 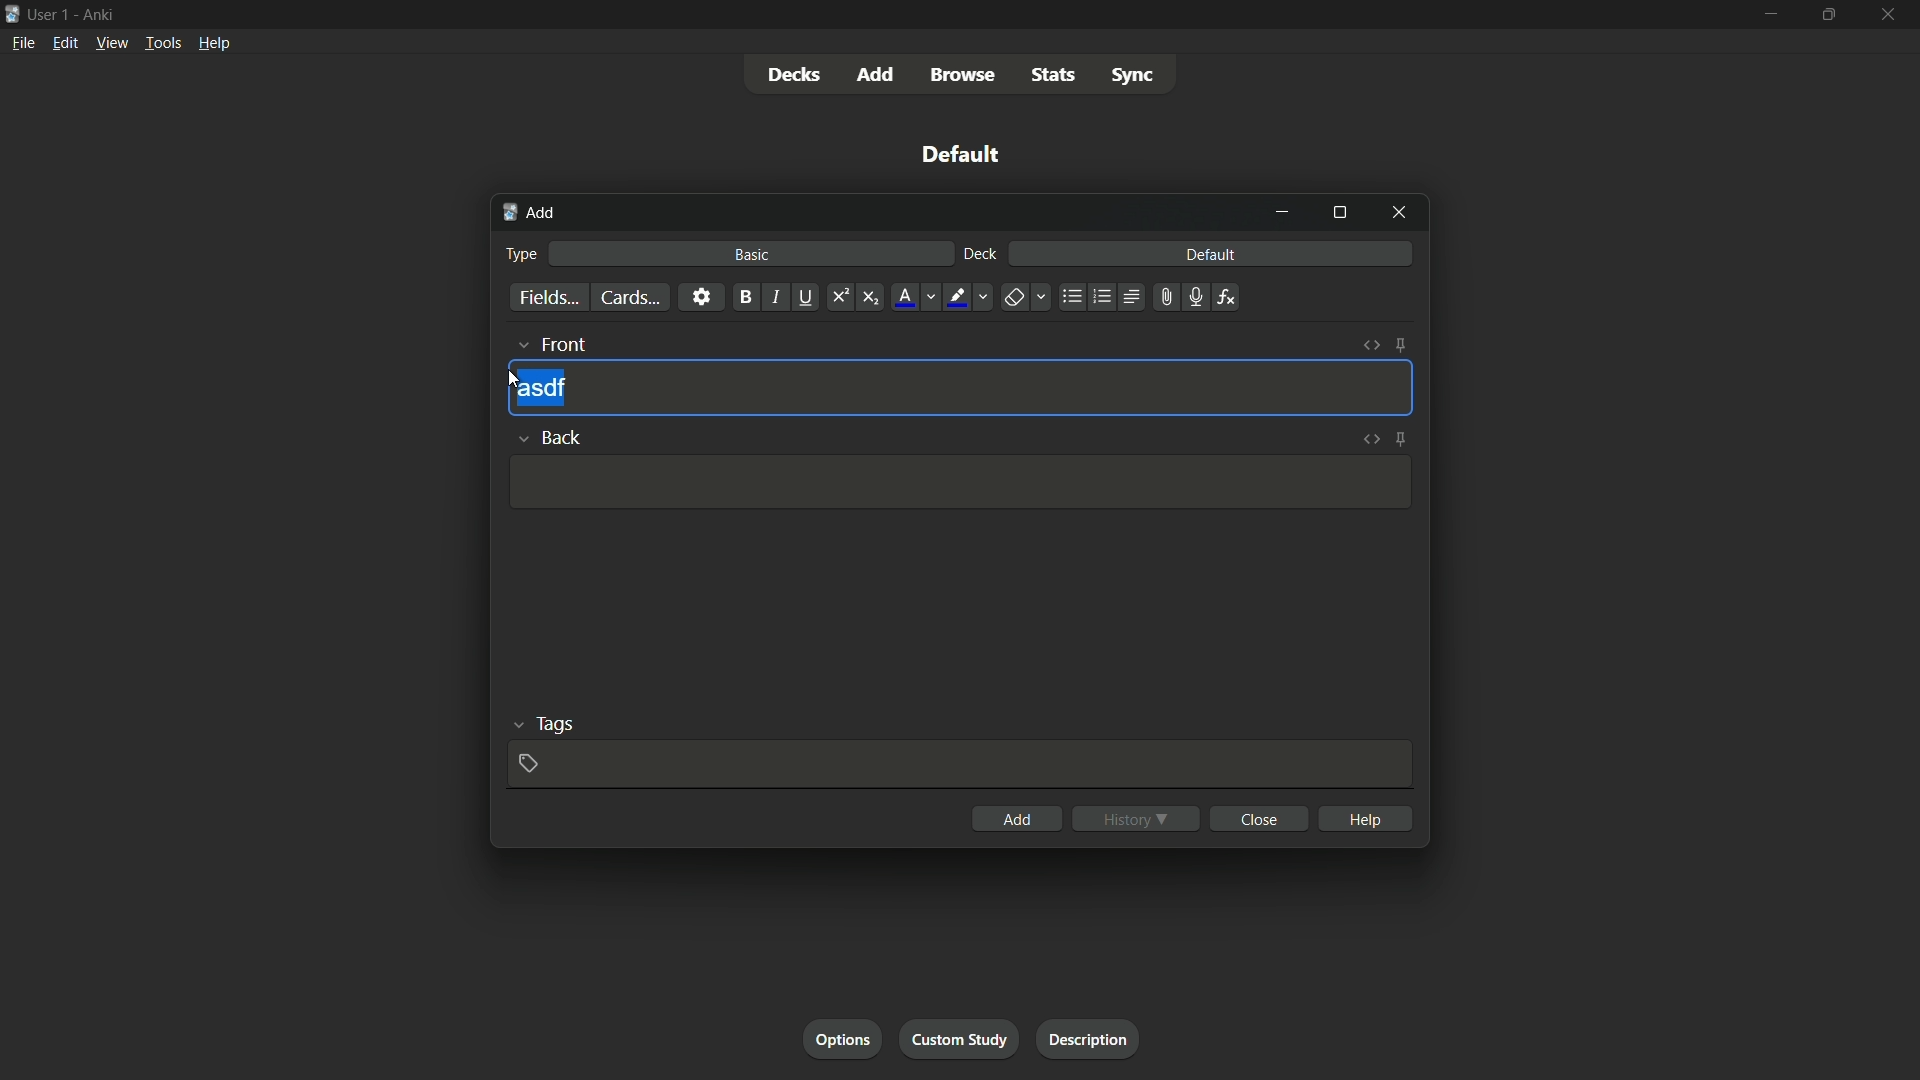 I want to click on record audio, so click(x=1197, y=296).